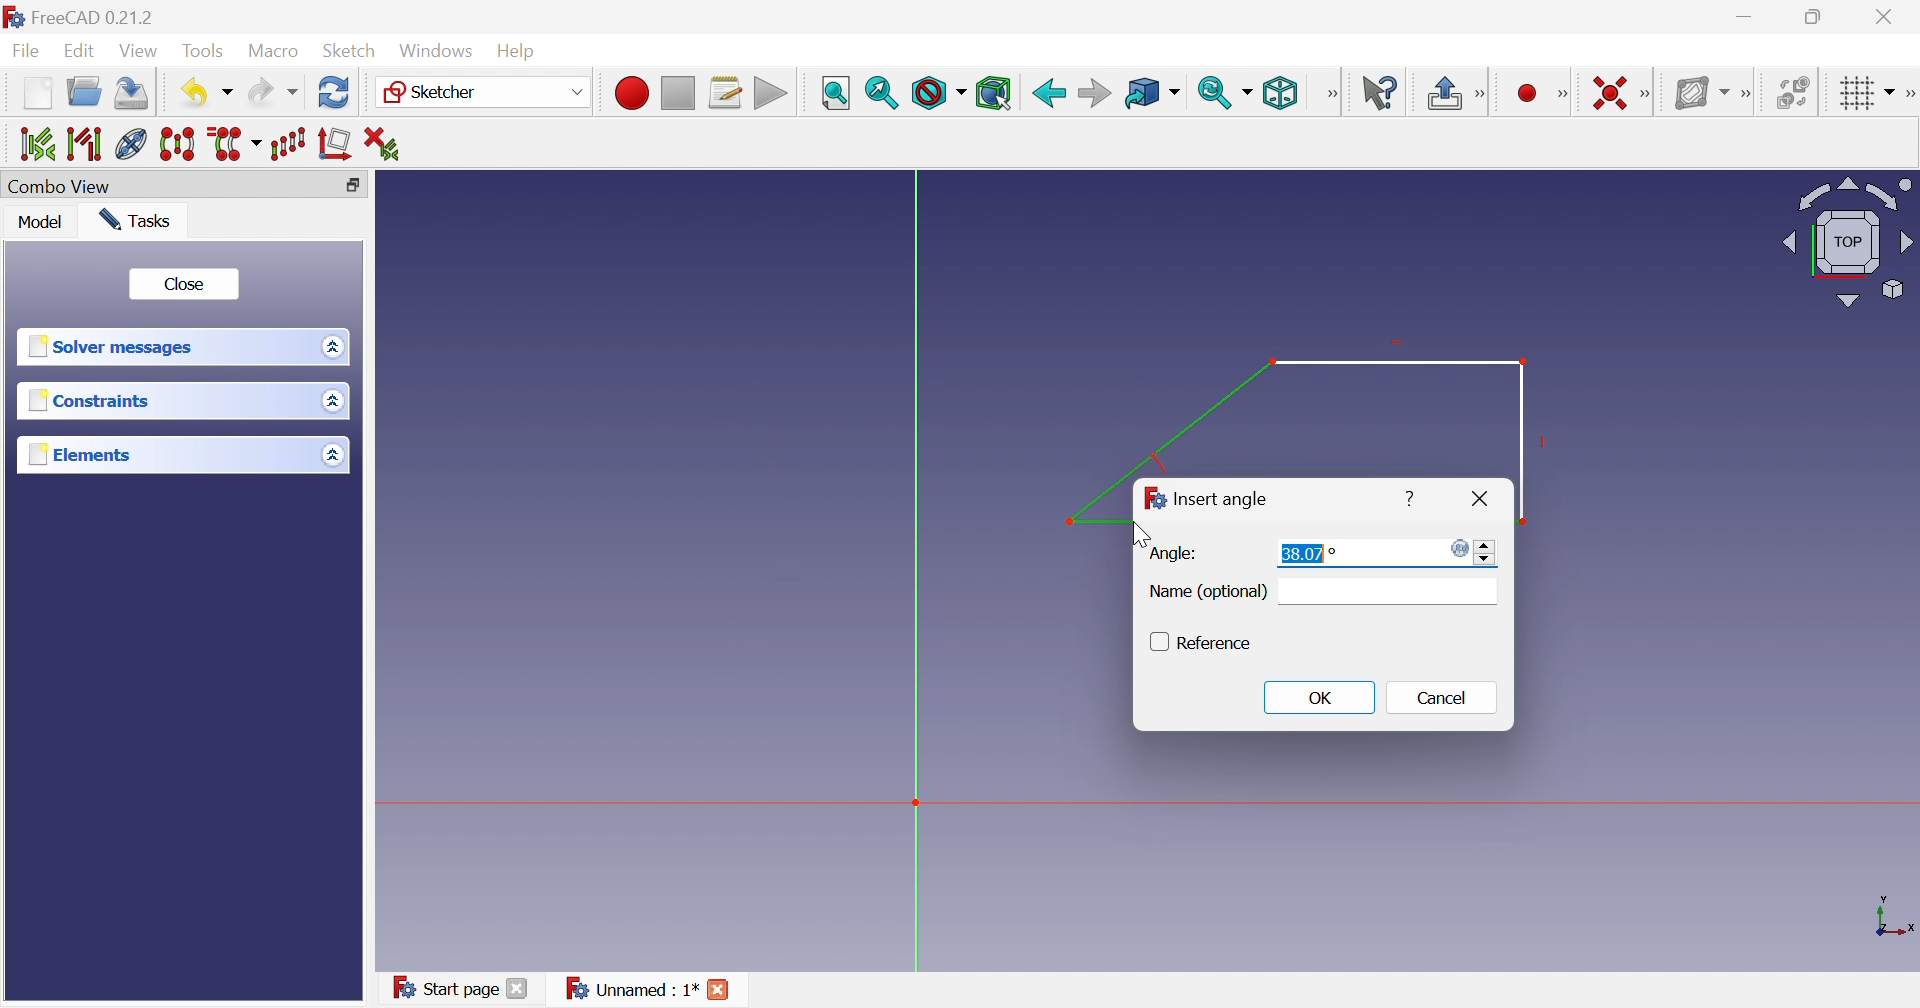  Describe the element at coordinates (291, 145) in the screenshot. I see `Rectangular array` at that location.